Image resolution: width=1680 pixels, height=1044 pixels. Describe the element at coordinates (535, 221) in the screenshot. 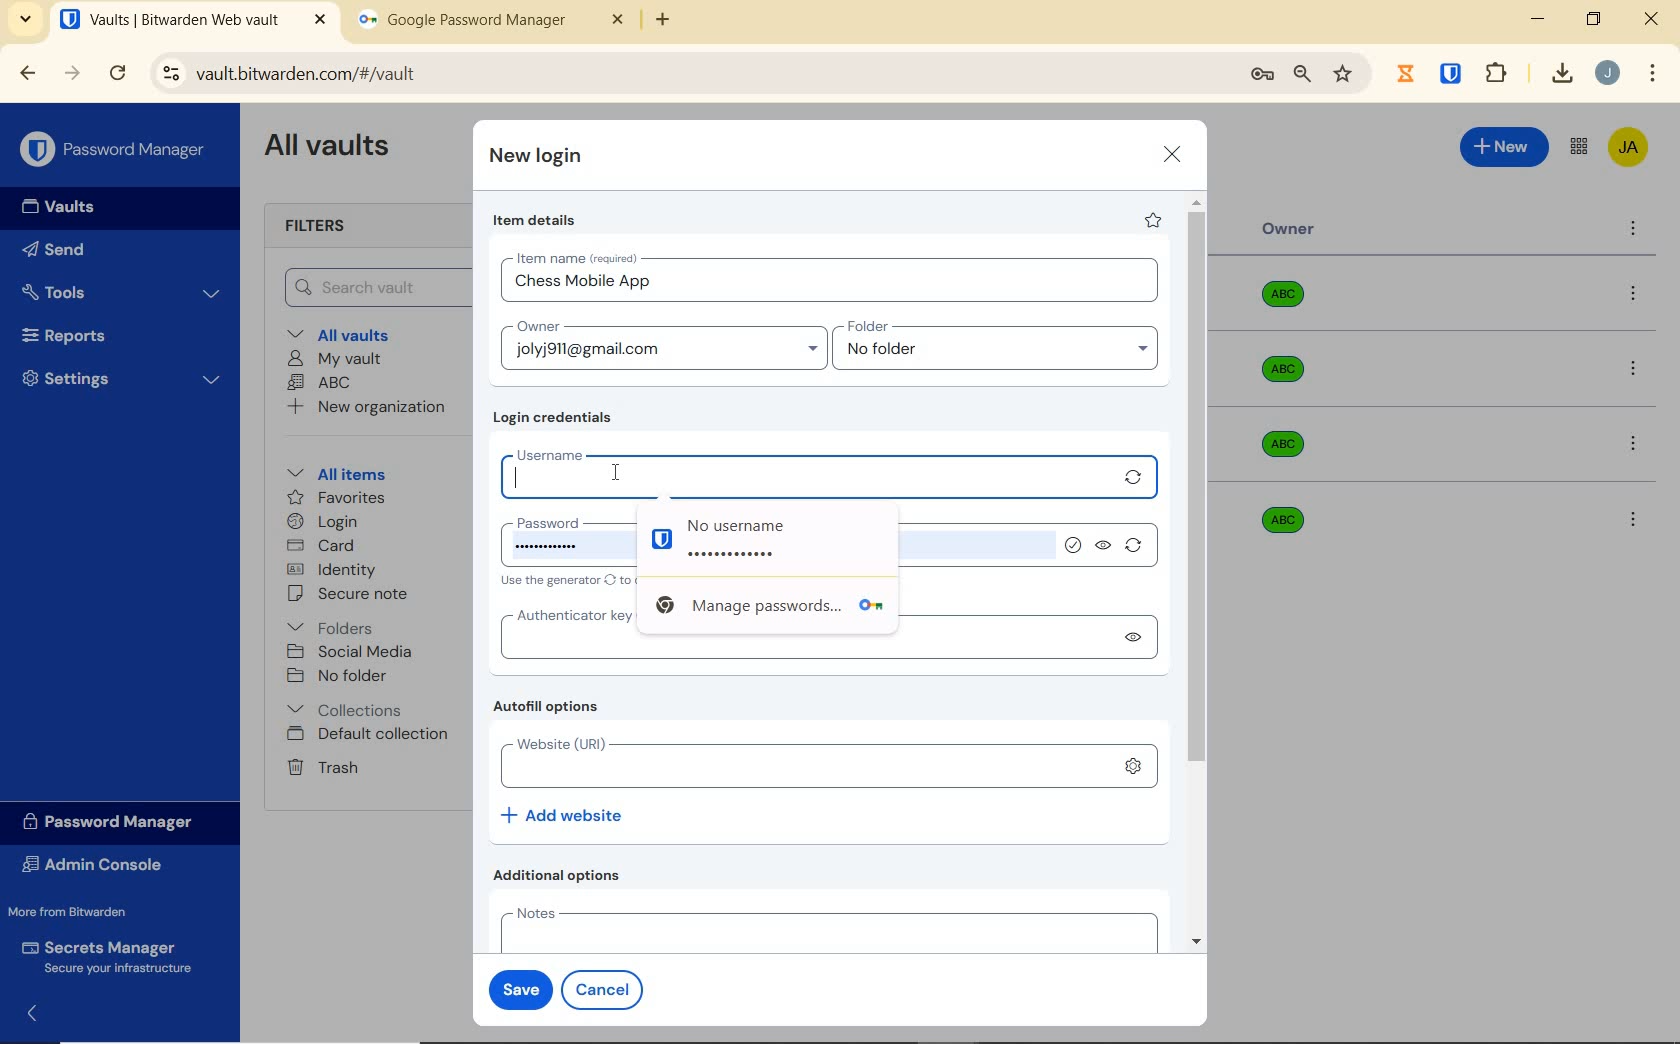

I see `item details` at that location.